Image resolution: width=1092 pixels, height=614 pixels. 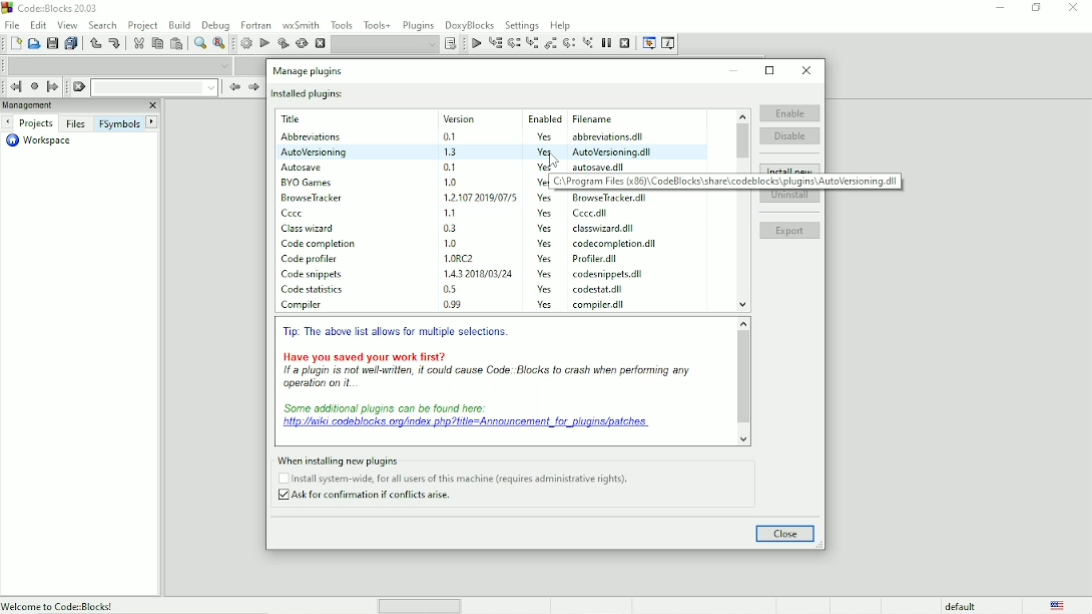 What do you see at coordinates (785, 534) in the screenshot?
I see `Close` at bounding box center [785, 534].